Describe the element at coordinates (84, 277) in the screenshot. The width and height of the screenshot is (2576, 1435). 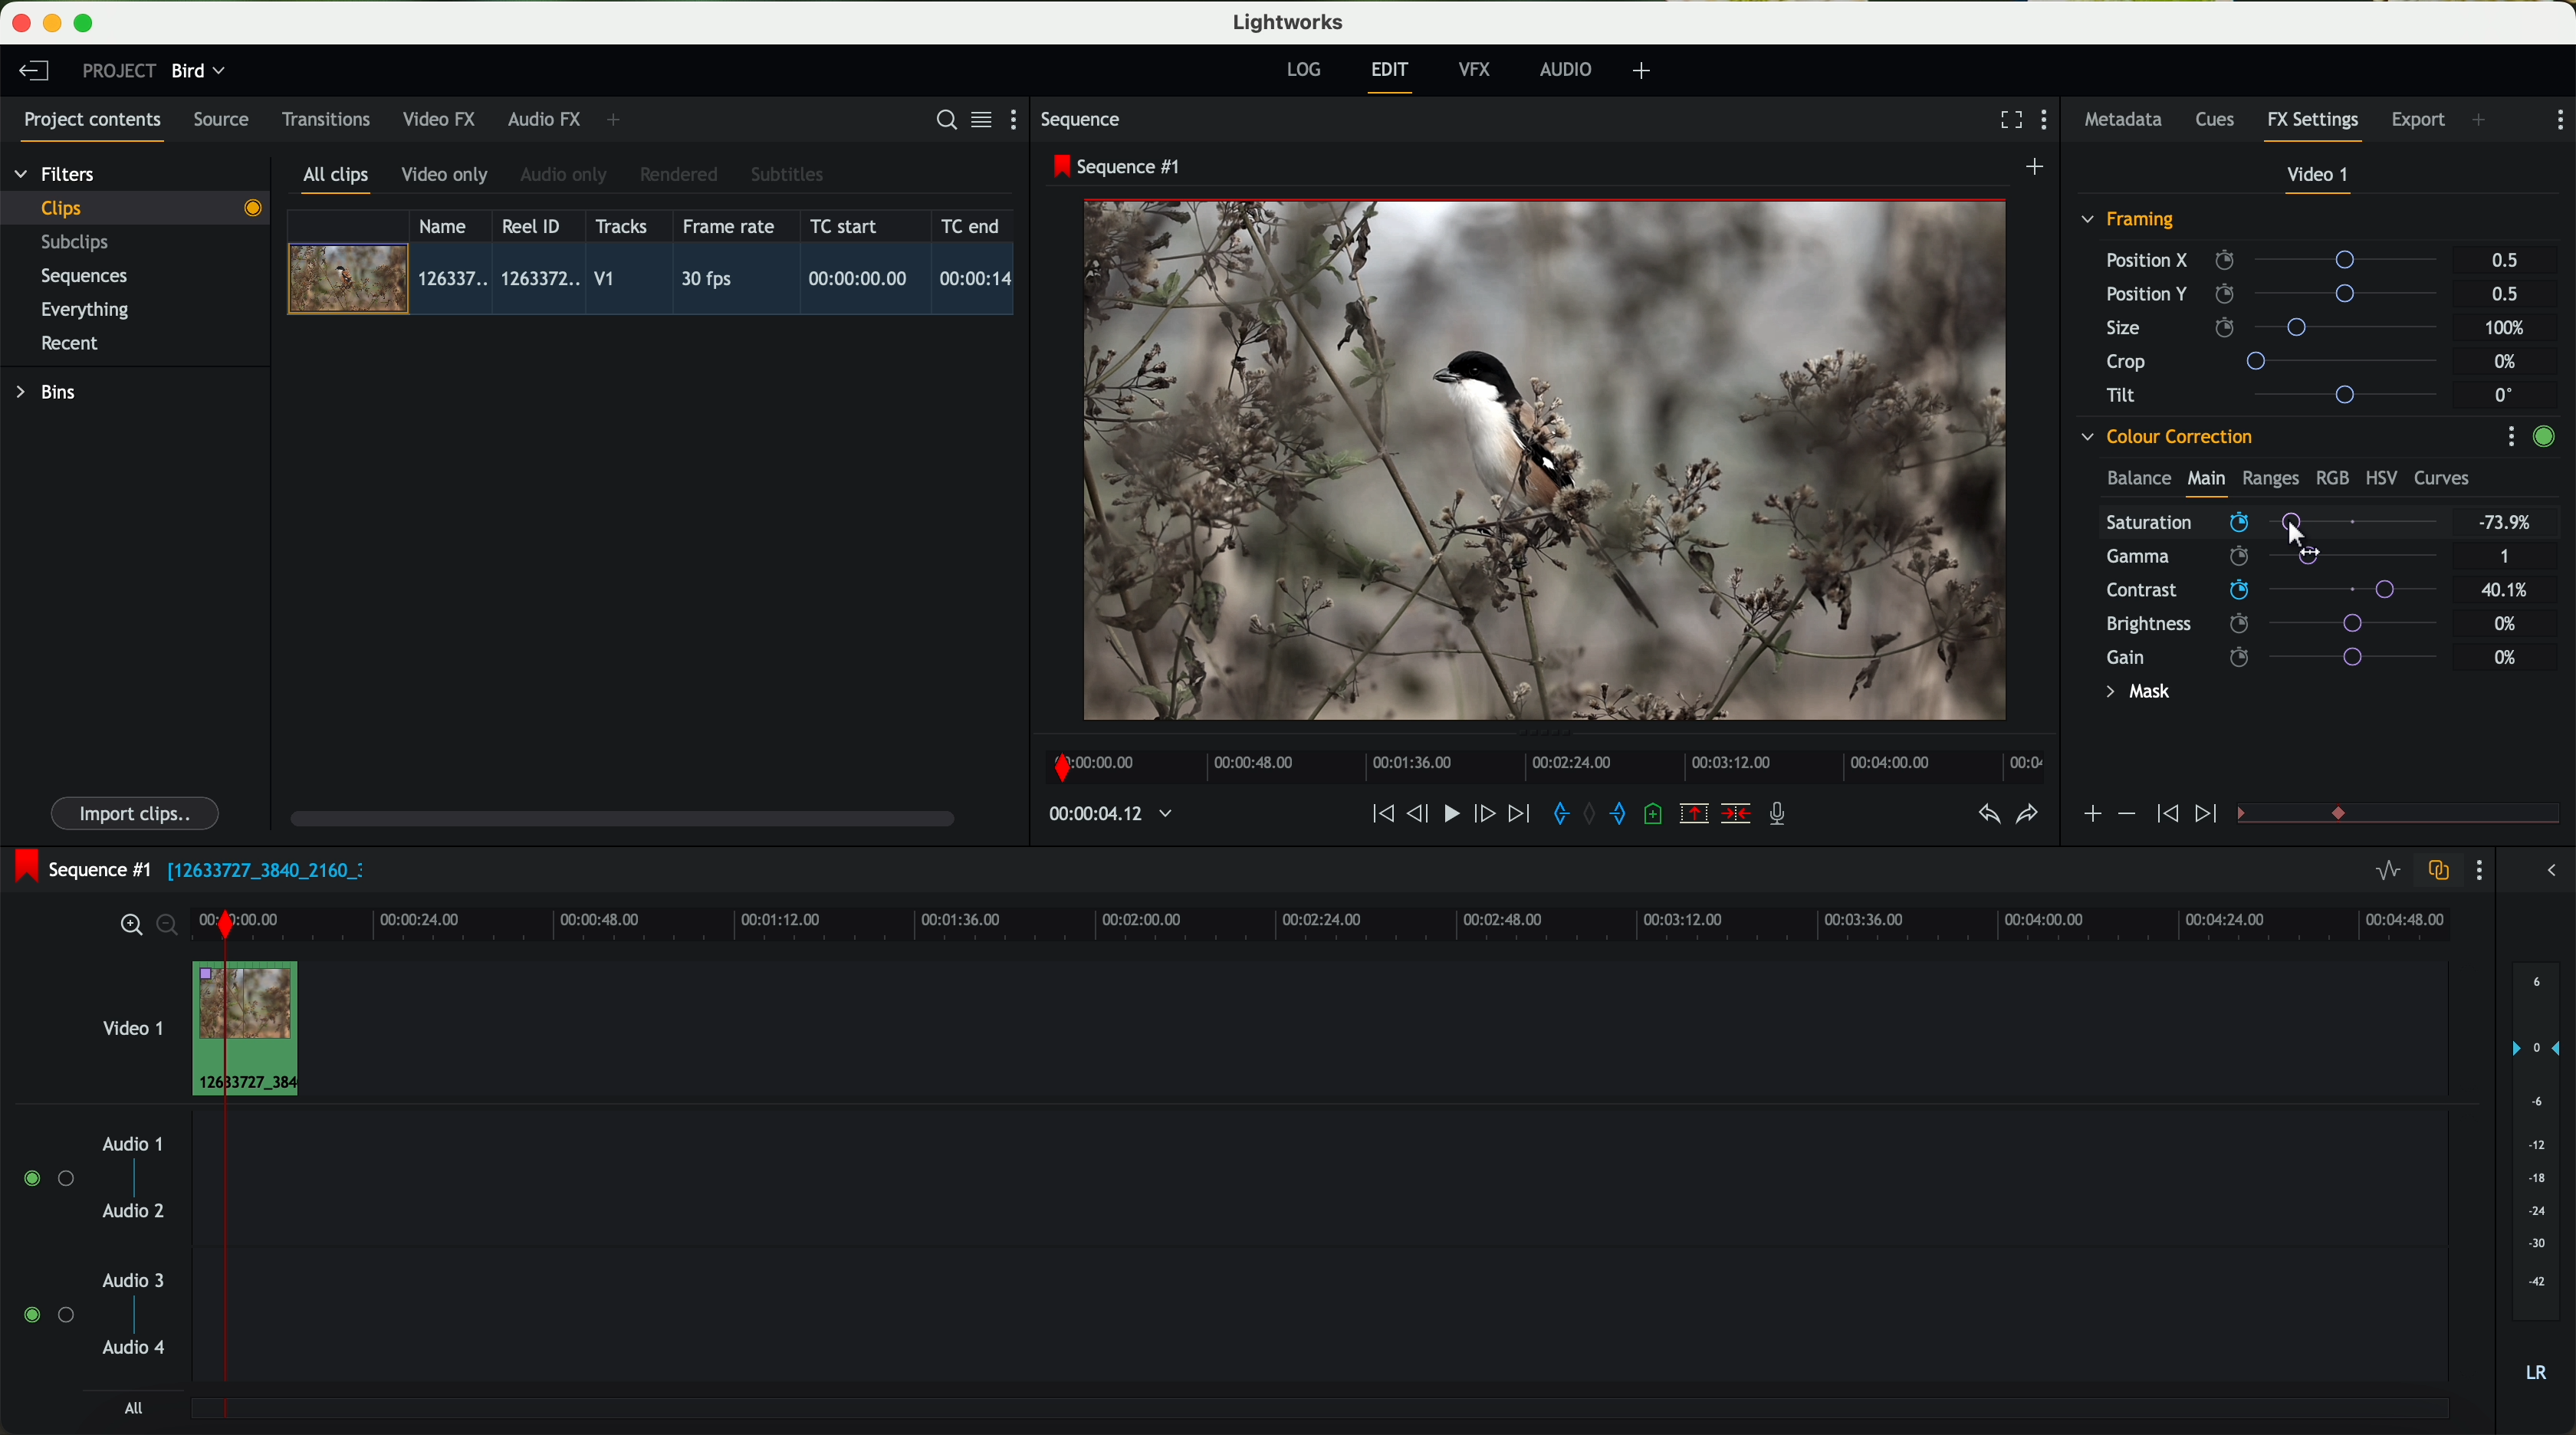
I see `sequences` at that location.